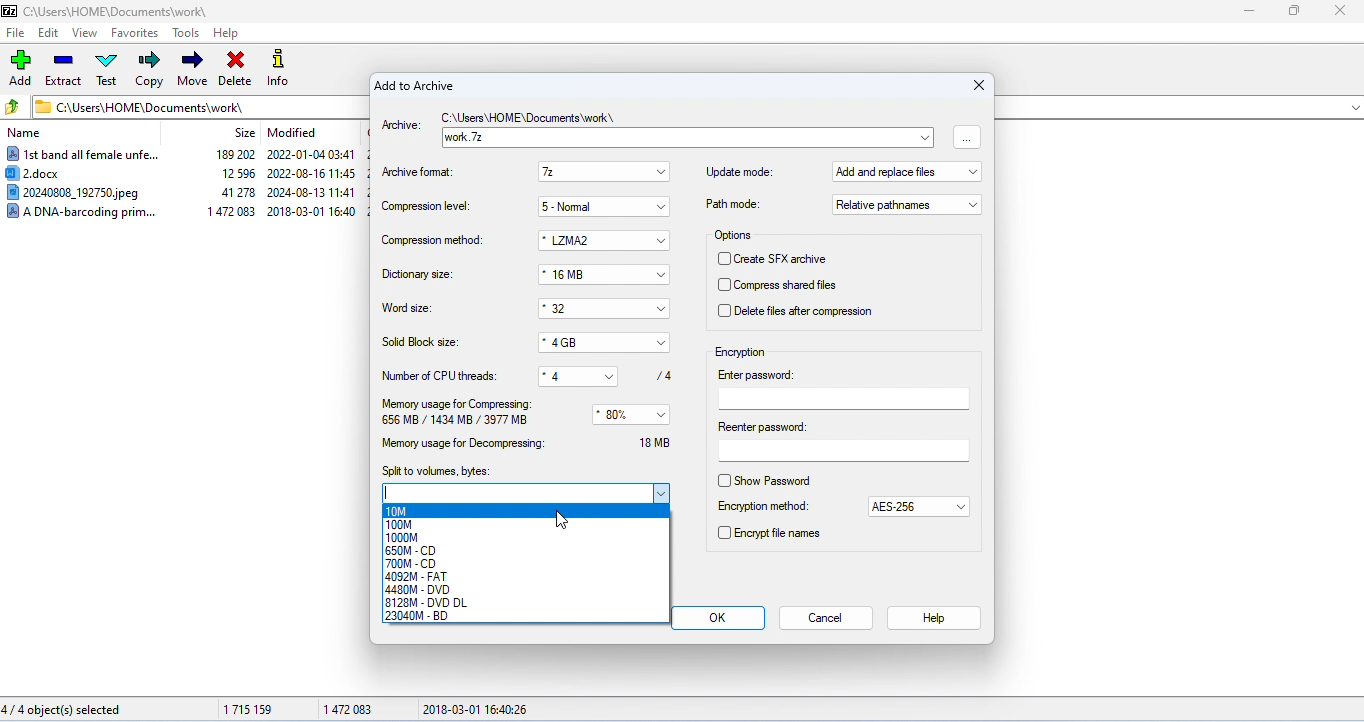 This screenshot has height=722, width=1364. Describe the element at coordinates (589, 309) in the screenshot. I see `* 32` at that location.